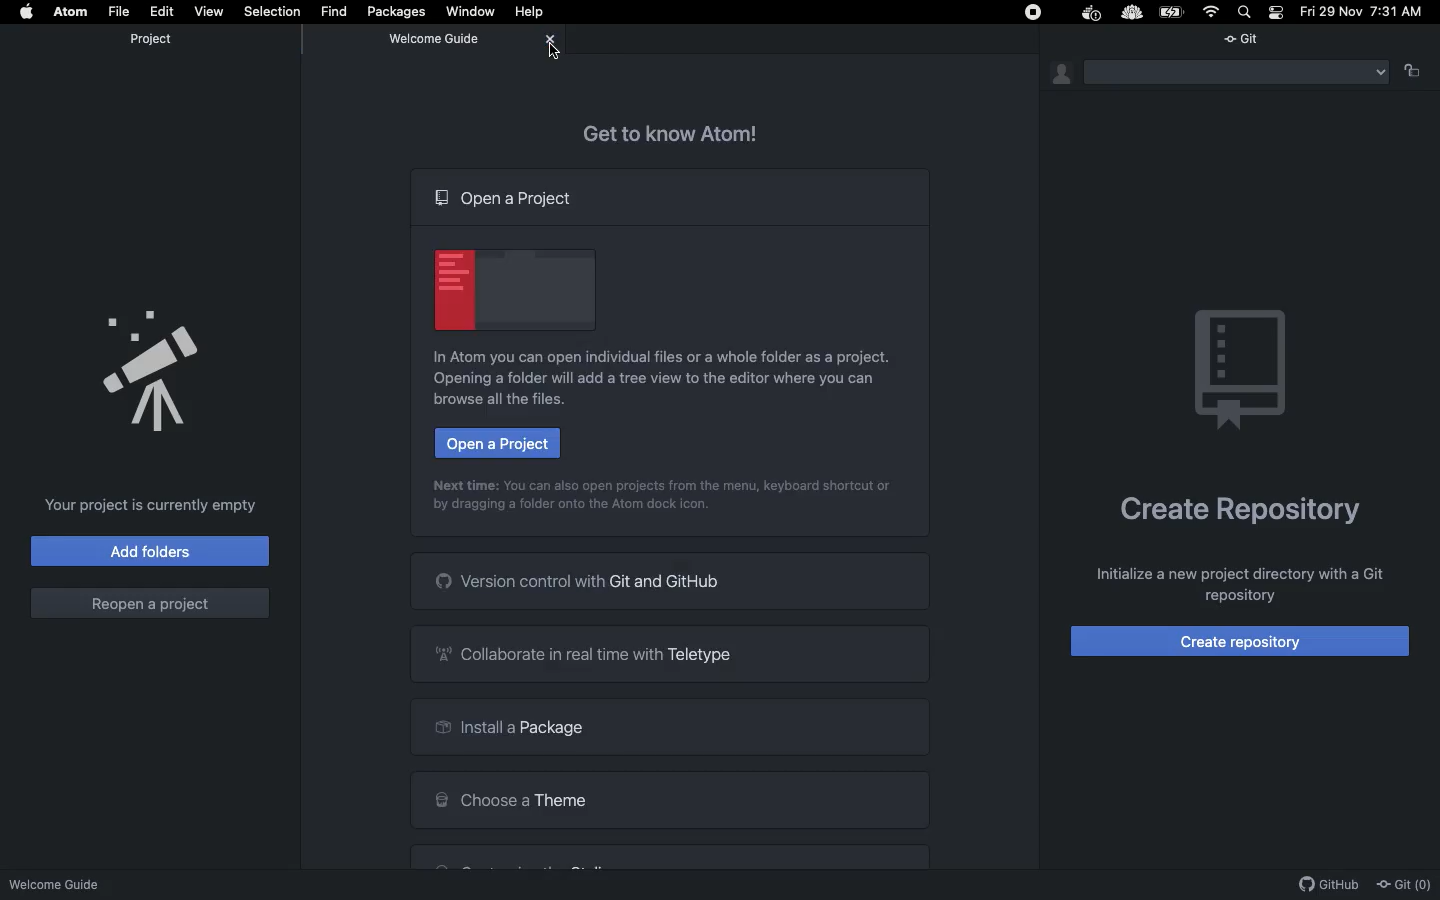 This screenshot has height=900, width=1440. I want to click on Help, so click(532, 12).